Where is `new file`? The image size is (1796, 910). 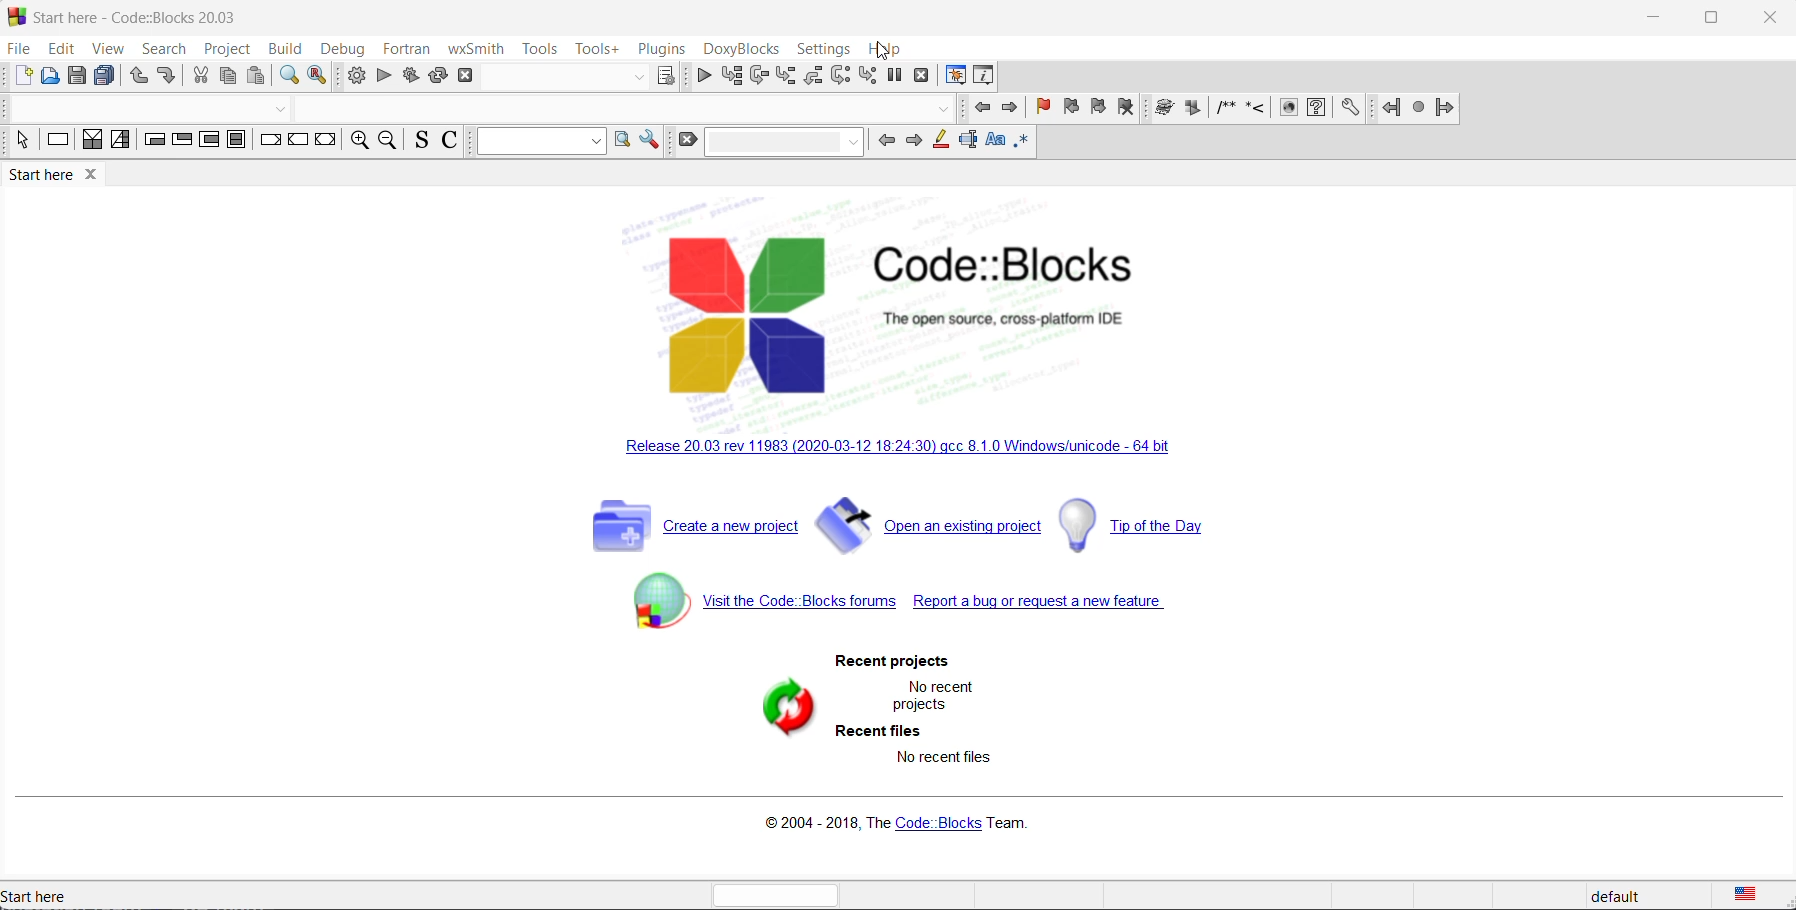
new file is located at coordinates (22, 75).